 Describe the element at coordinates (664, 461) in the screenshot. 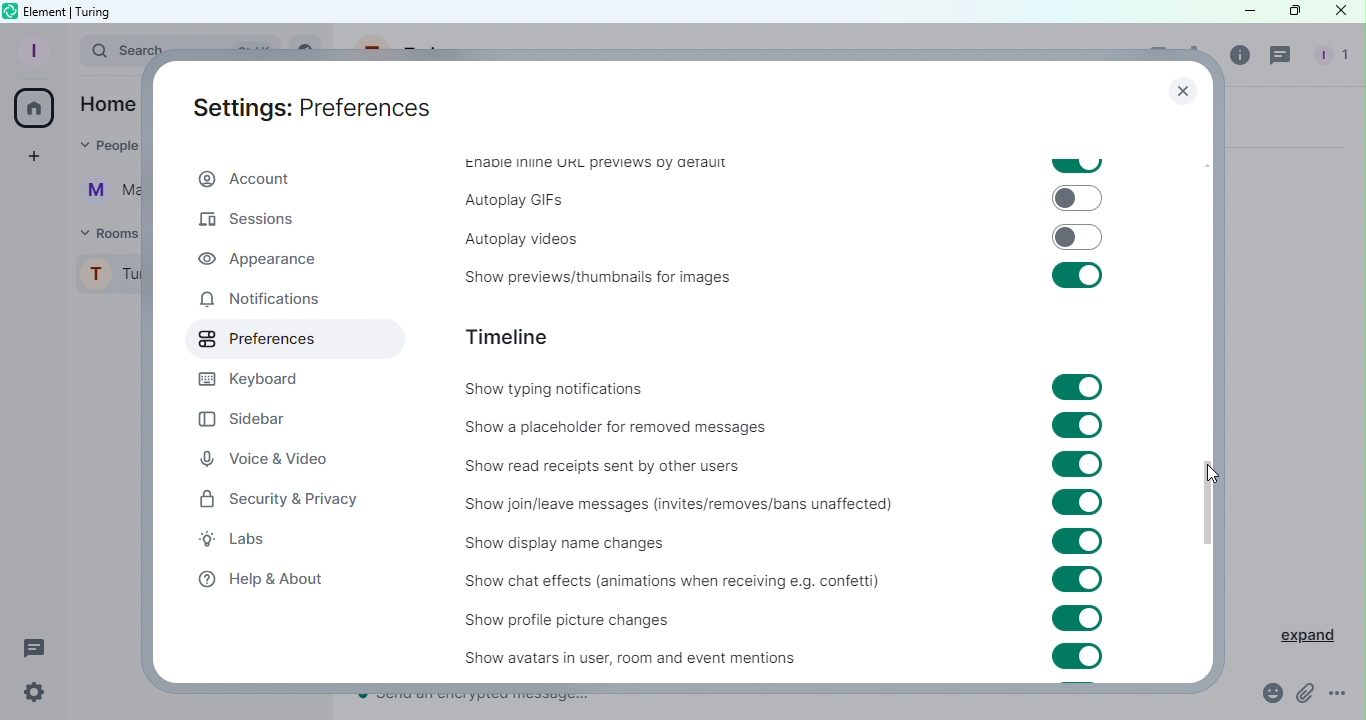

I see `Show read receipts sent by other user` at that location.